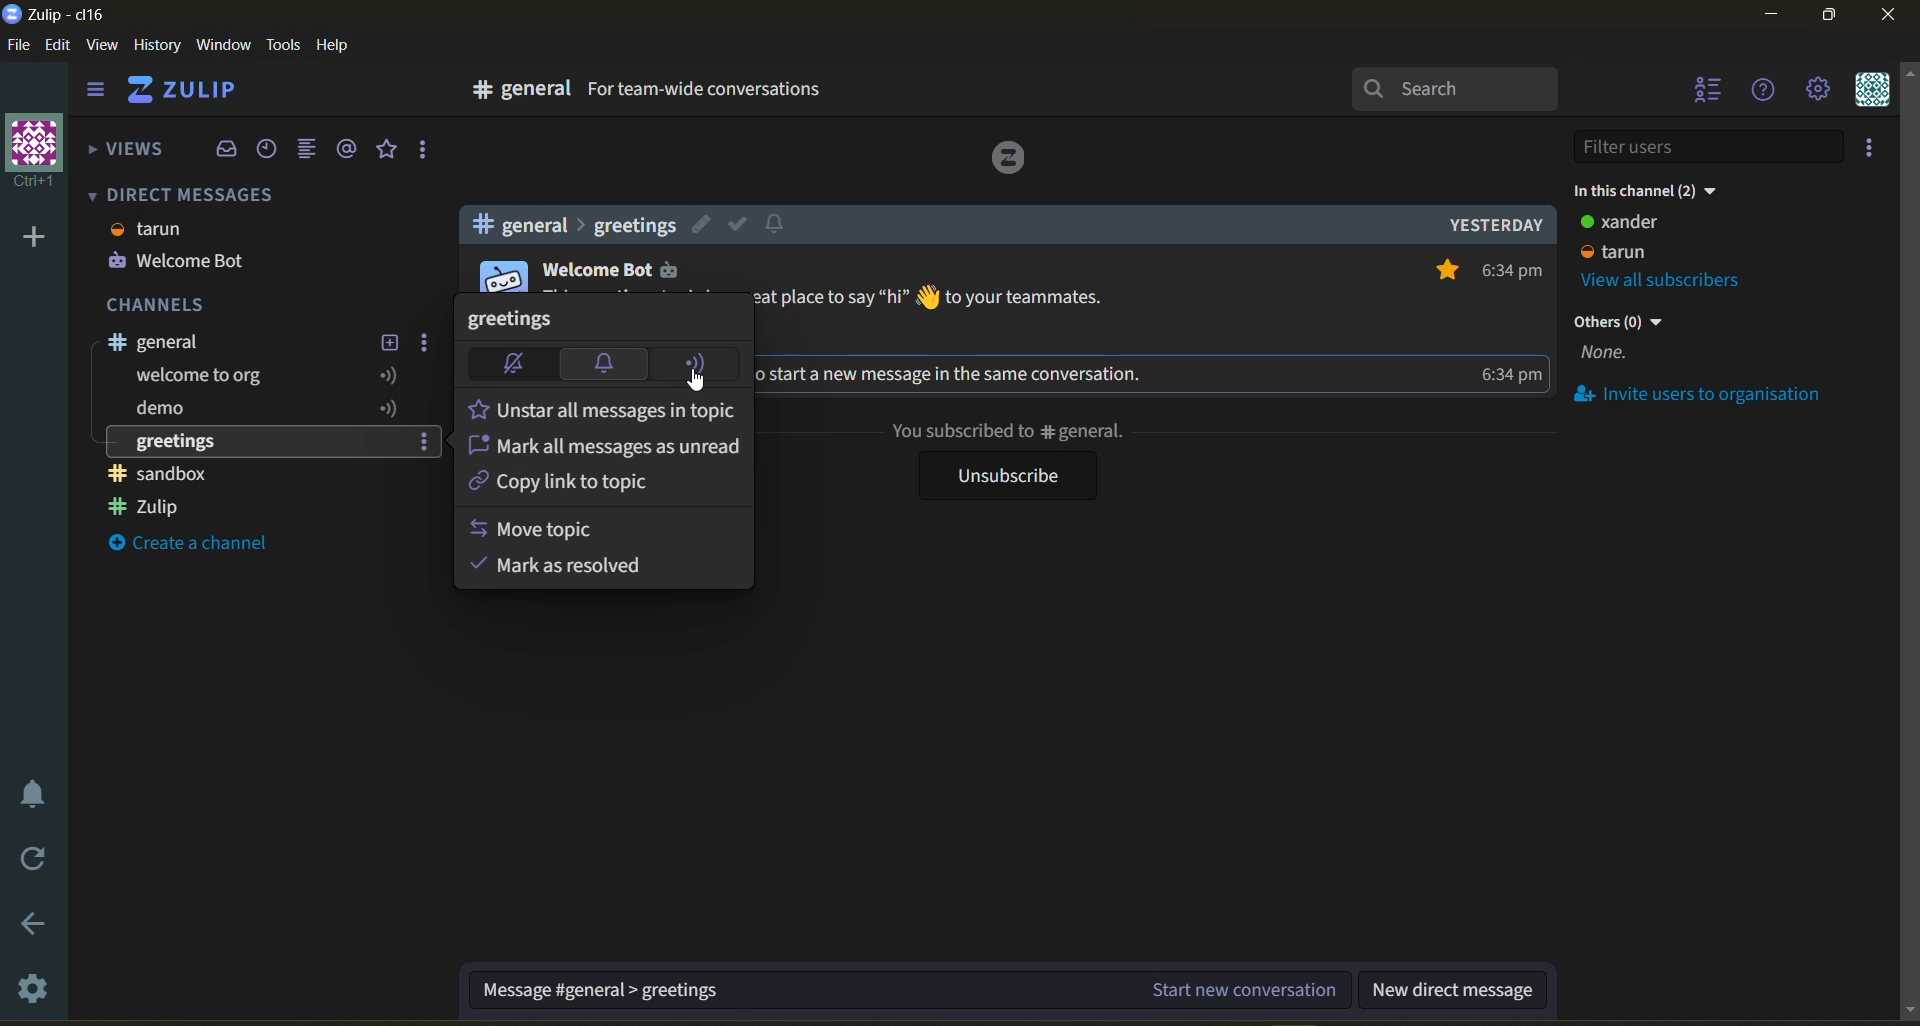 This screenshot has height=1026, width=1920. What do you see at coordinates (1709, 92) in the screenshot?
I see `hide user list` at bounding box center [1709, 92].